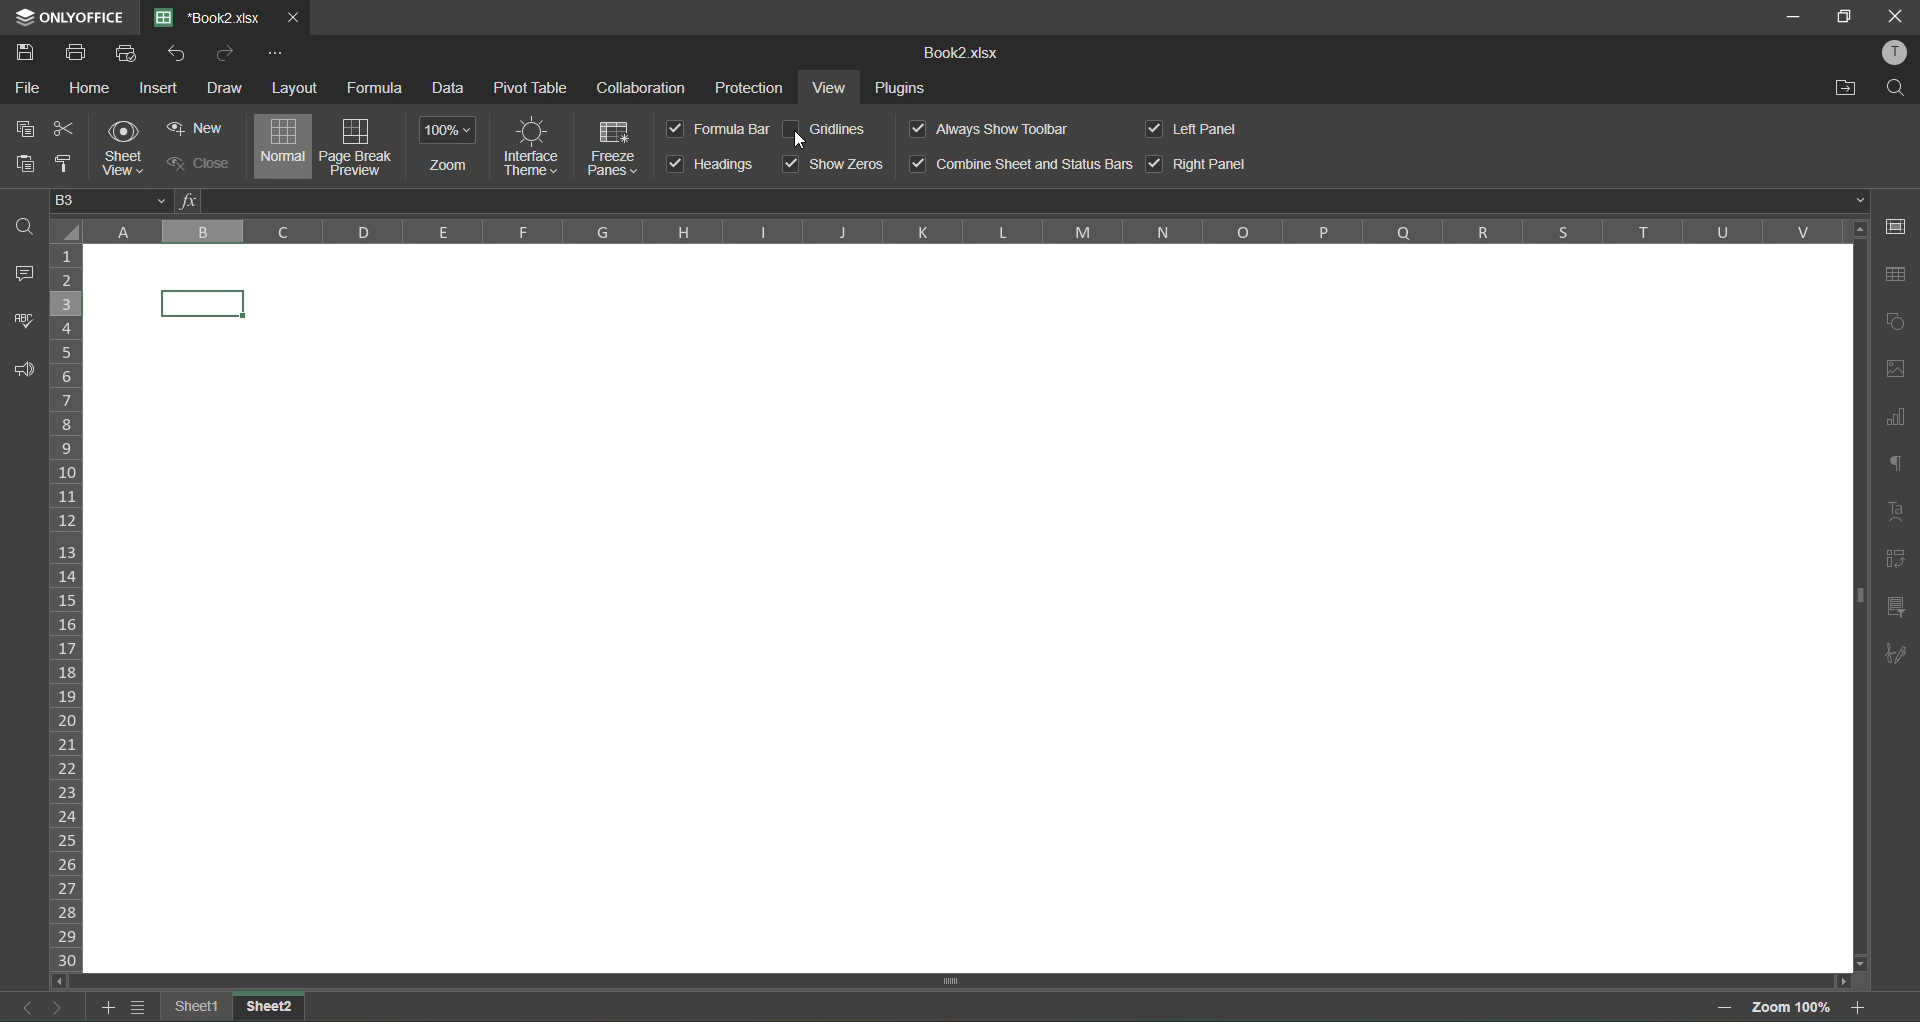 This screenshot has height=1022, width=1920. I want to click on cursor, so click(803, 141).